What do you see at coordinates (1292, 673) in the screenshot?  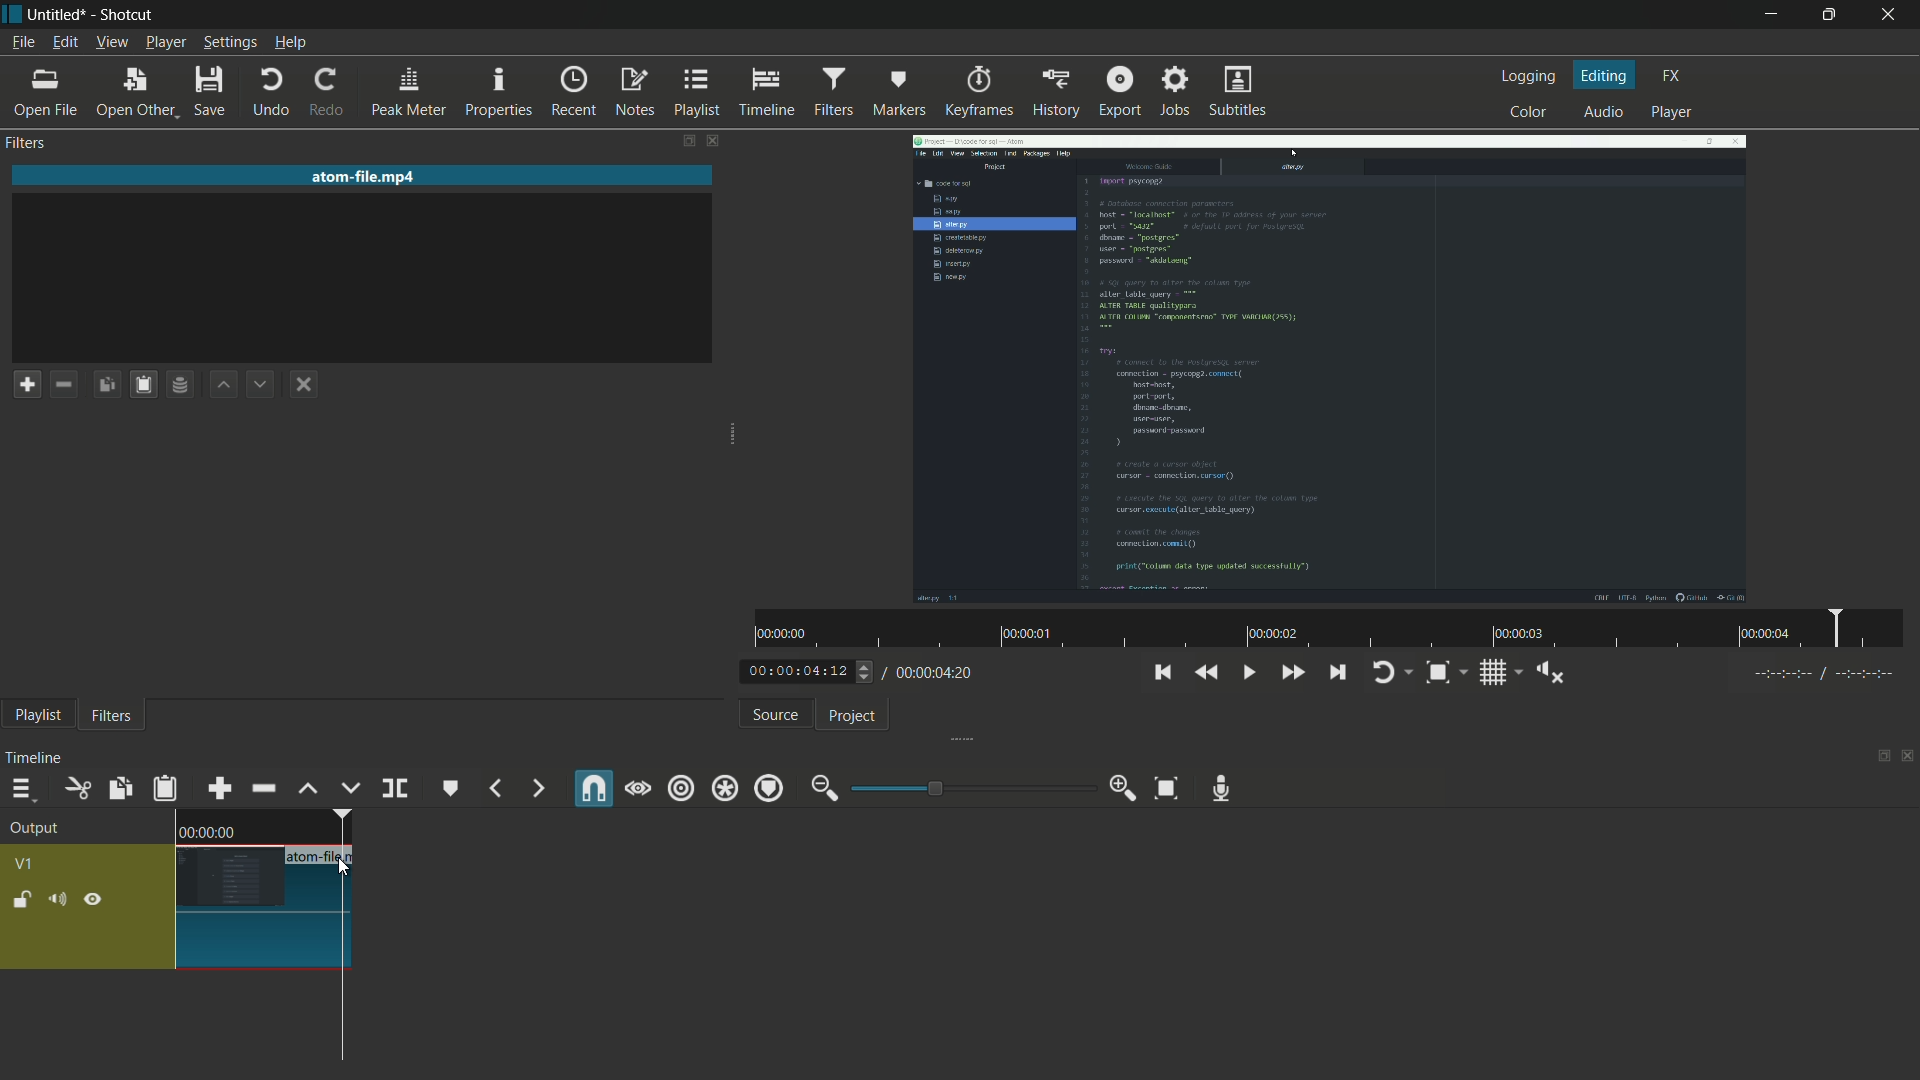 I see `quickly play forward` at bounding box center [1292, 673].